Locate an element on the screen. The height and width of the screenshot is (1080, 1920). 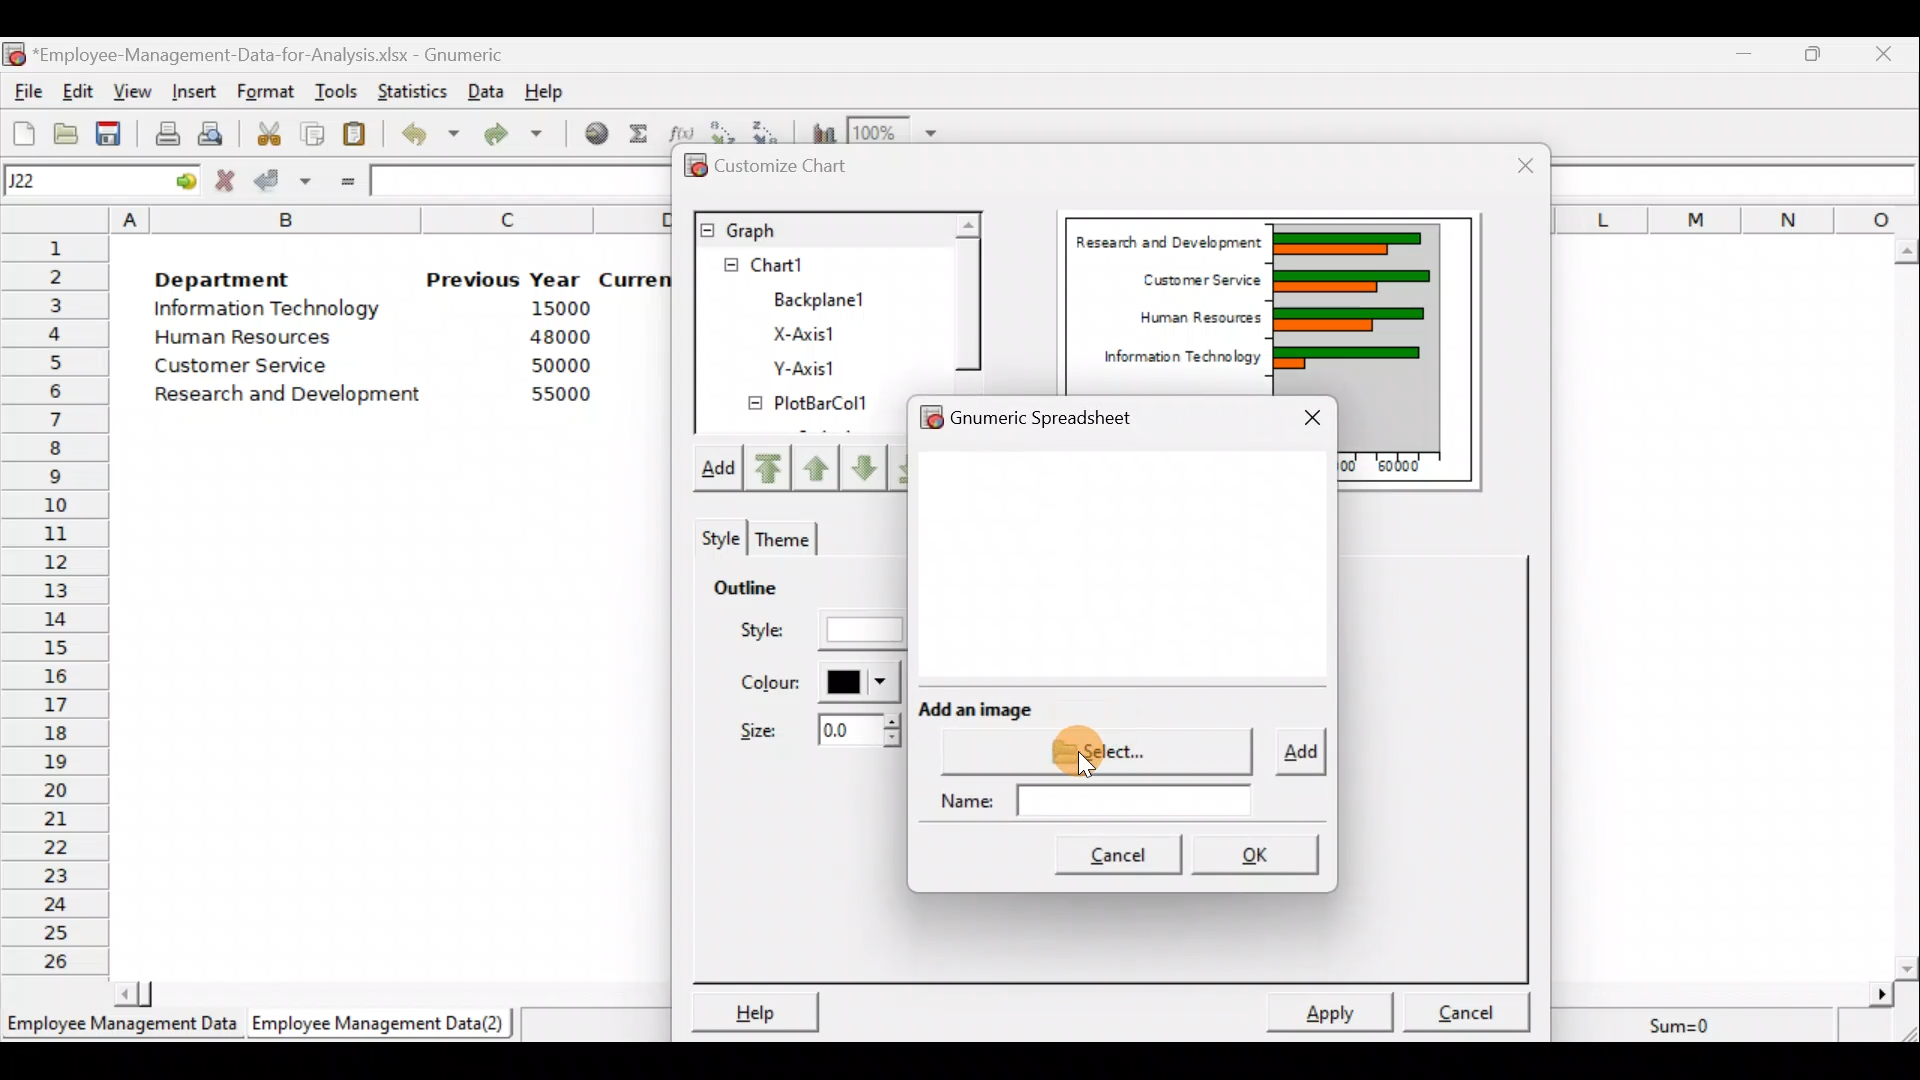
Save the current workbook is located at coordinates (110, 131).